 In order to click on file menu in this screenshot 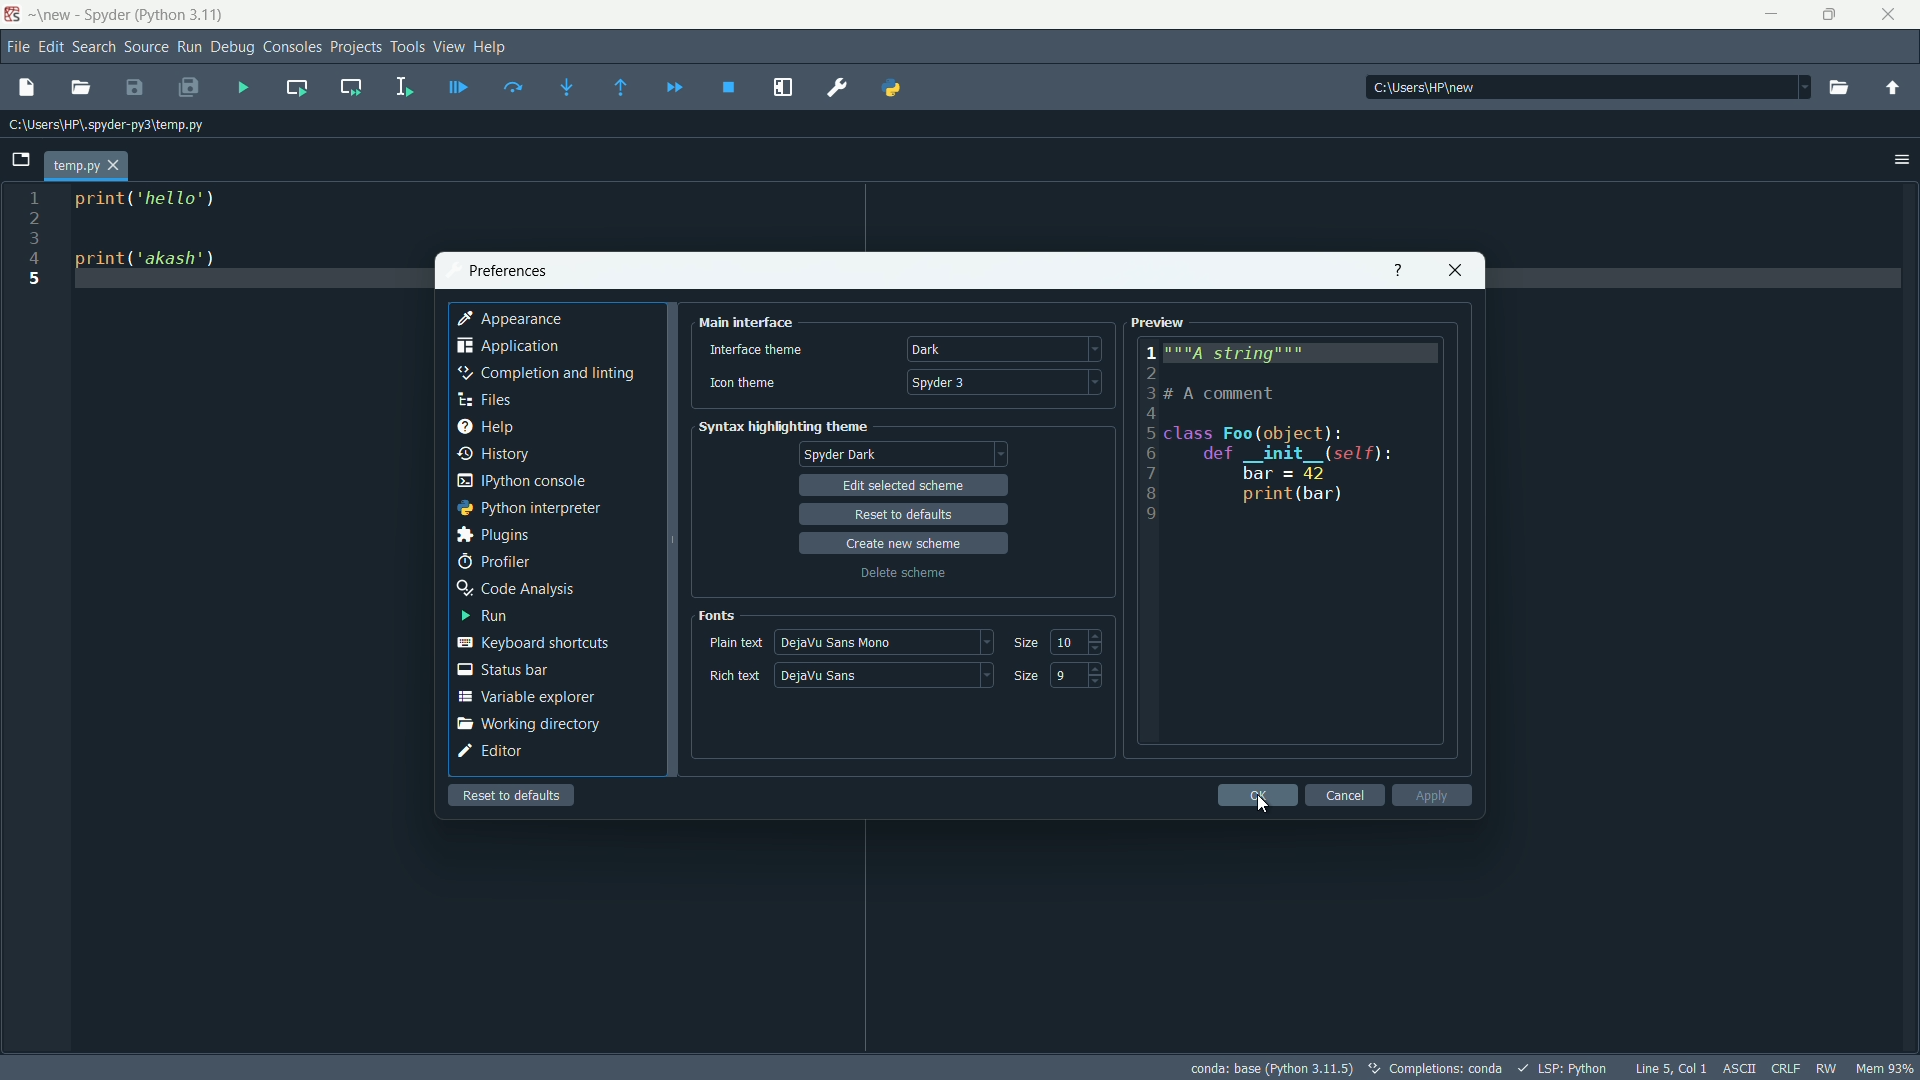, I will do `click(18, 48)`.